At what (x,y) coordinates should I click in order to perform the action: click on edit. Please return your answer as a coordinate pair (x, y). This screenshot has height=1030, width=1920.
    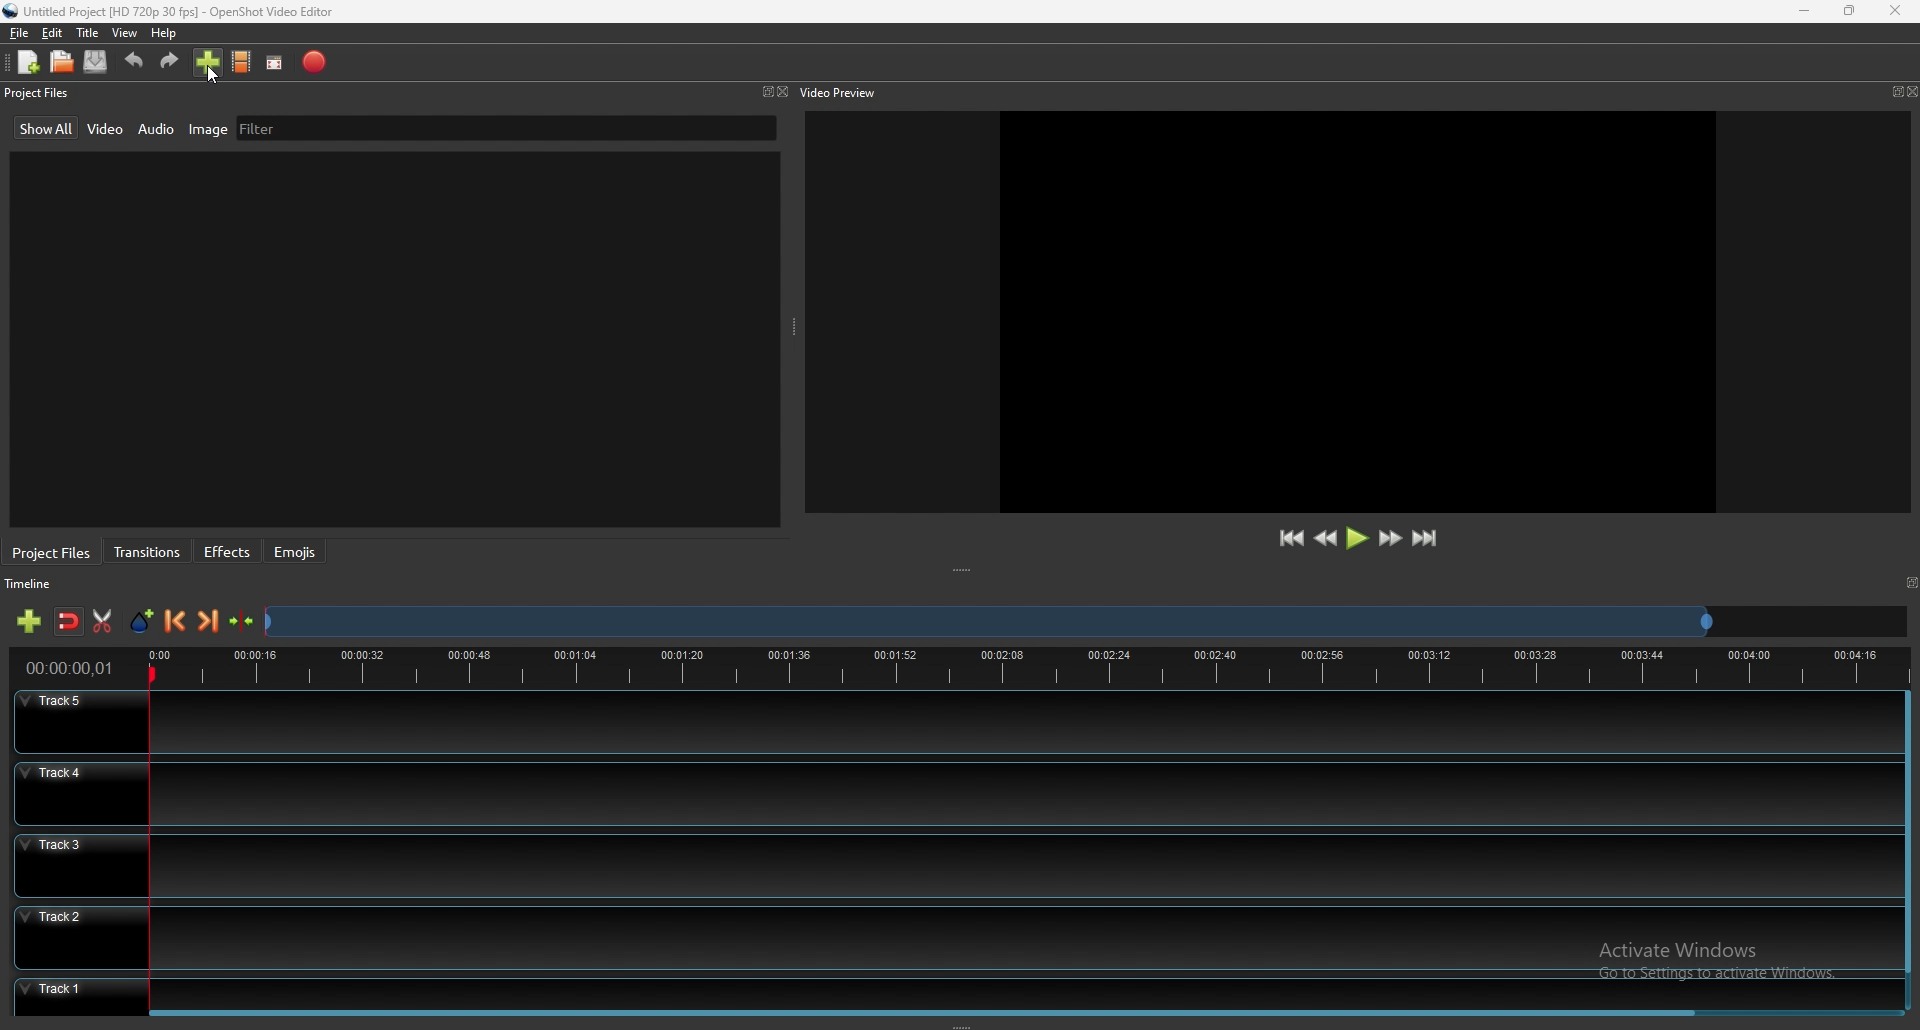
    Looking at the image, I should click on (51, 34).